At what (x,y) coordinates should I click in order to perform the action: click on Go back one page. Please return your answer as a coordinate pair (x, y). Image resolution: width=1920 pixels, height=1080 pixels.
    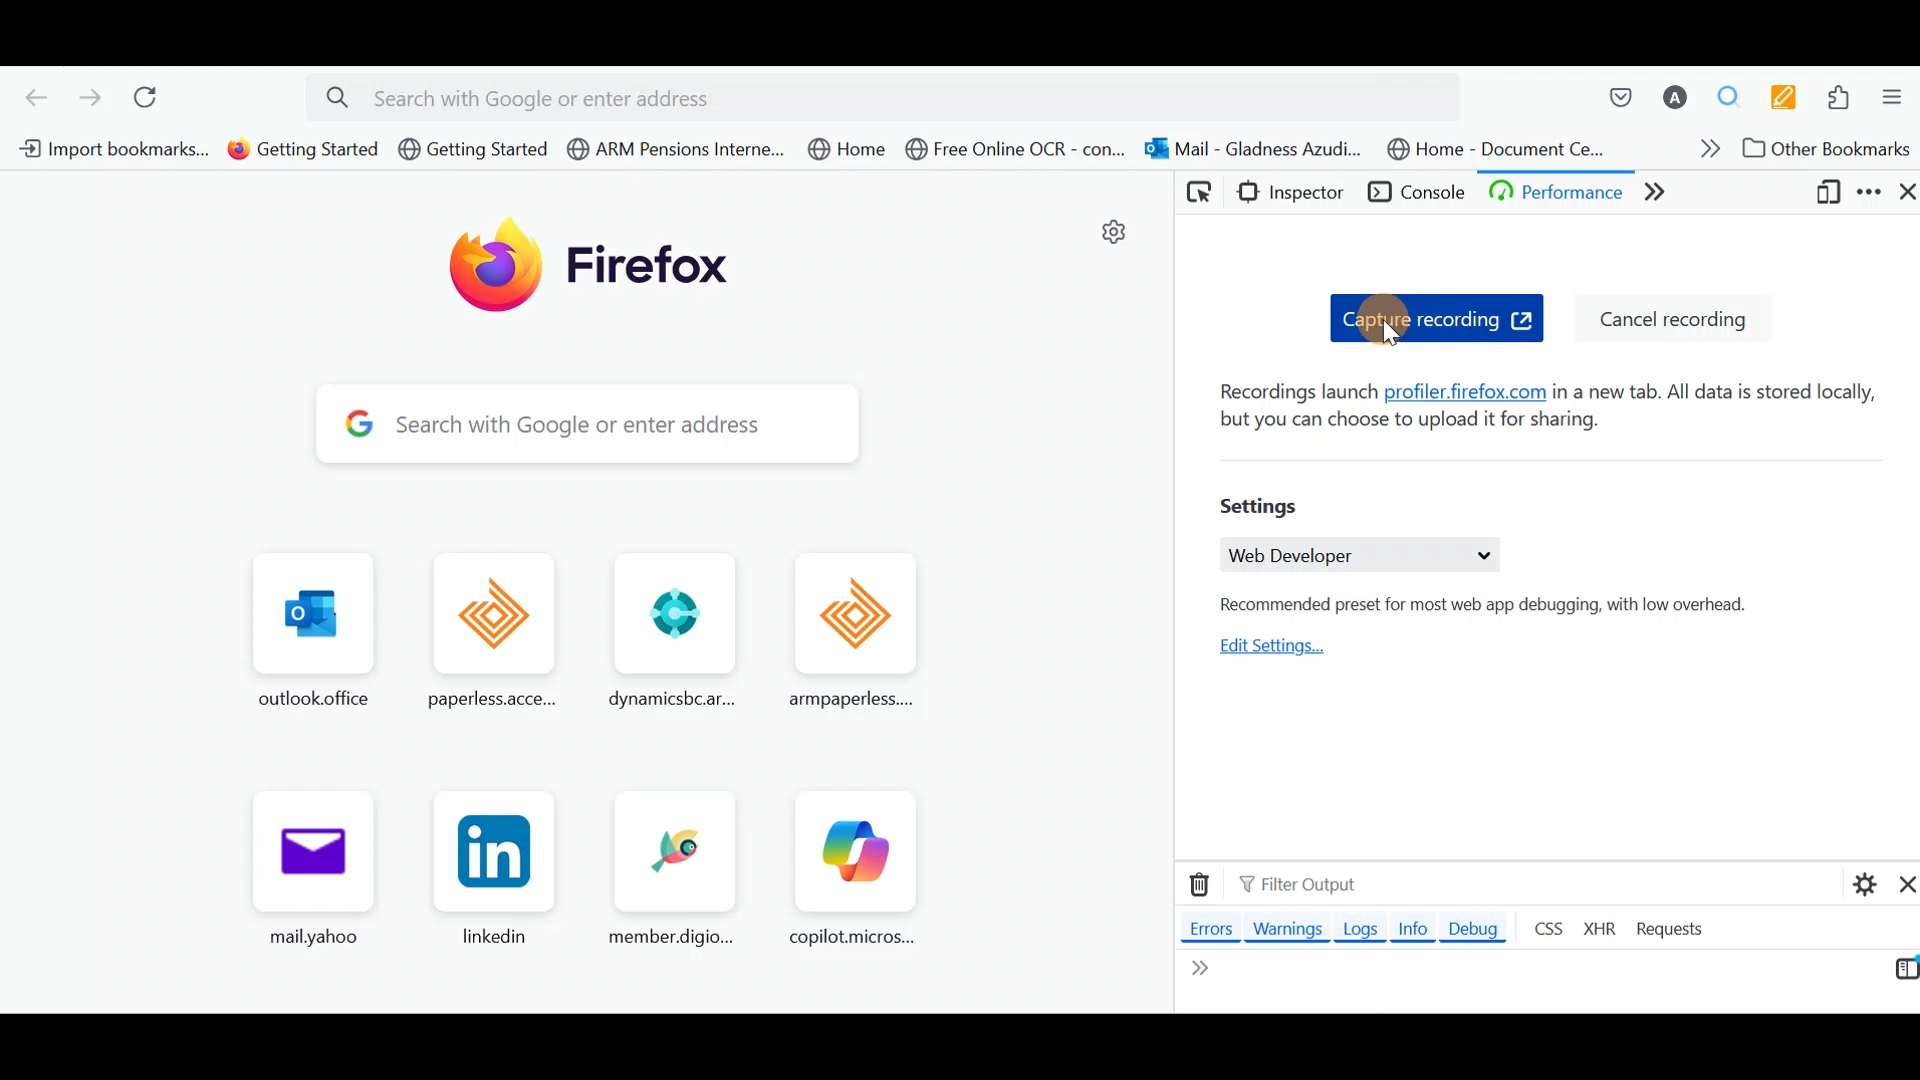
    Looking at the image, I should click on (29, 96).